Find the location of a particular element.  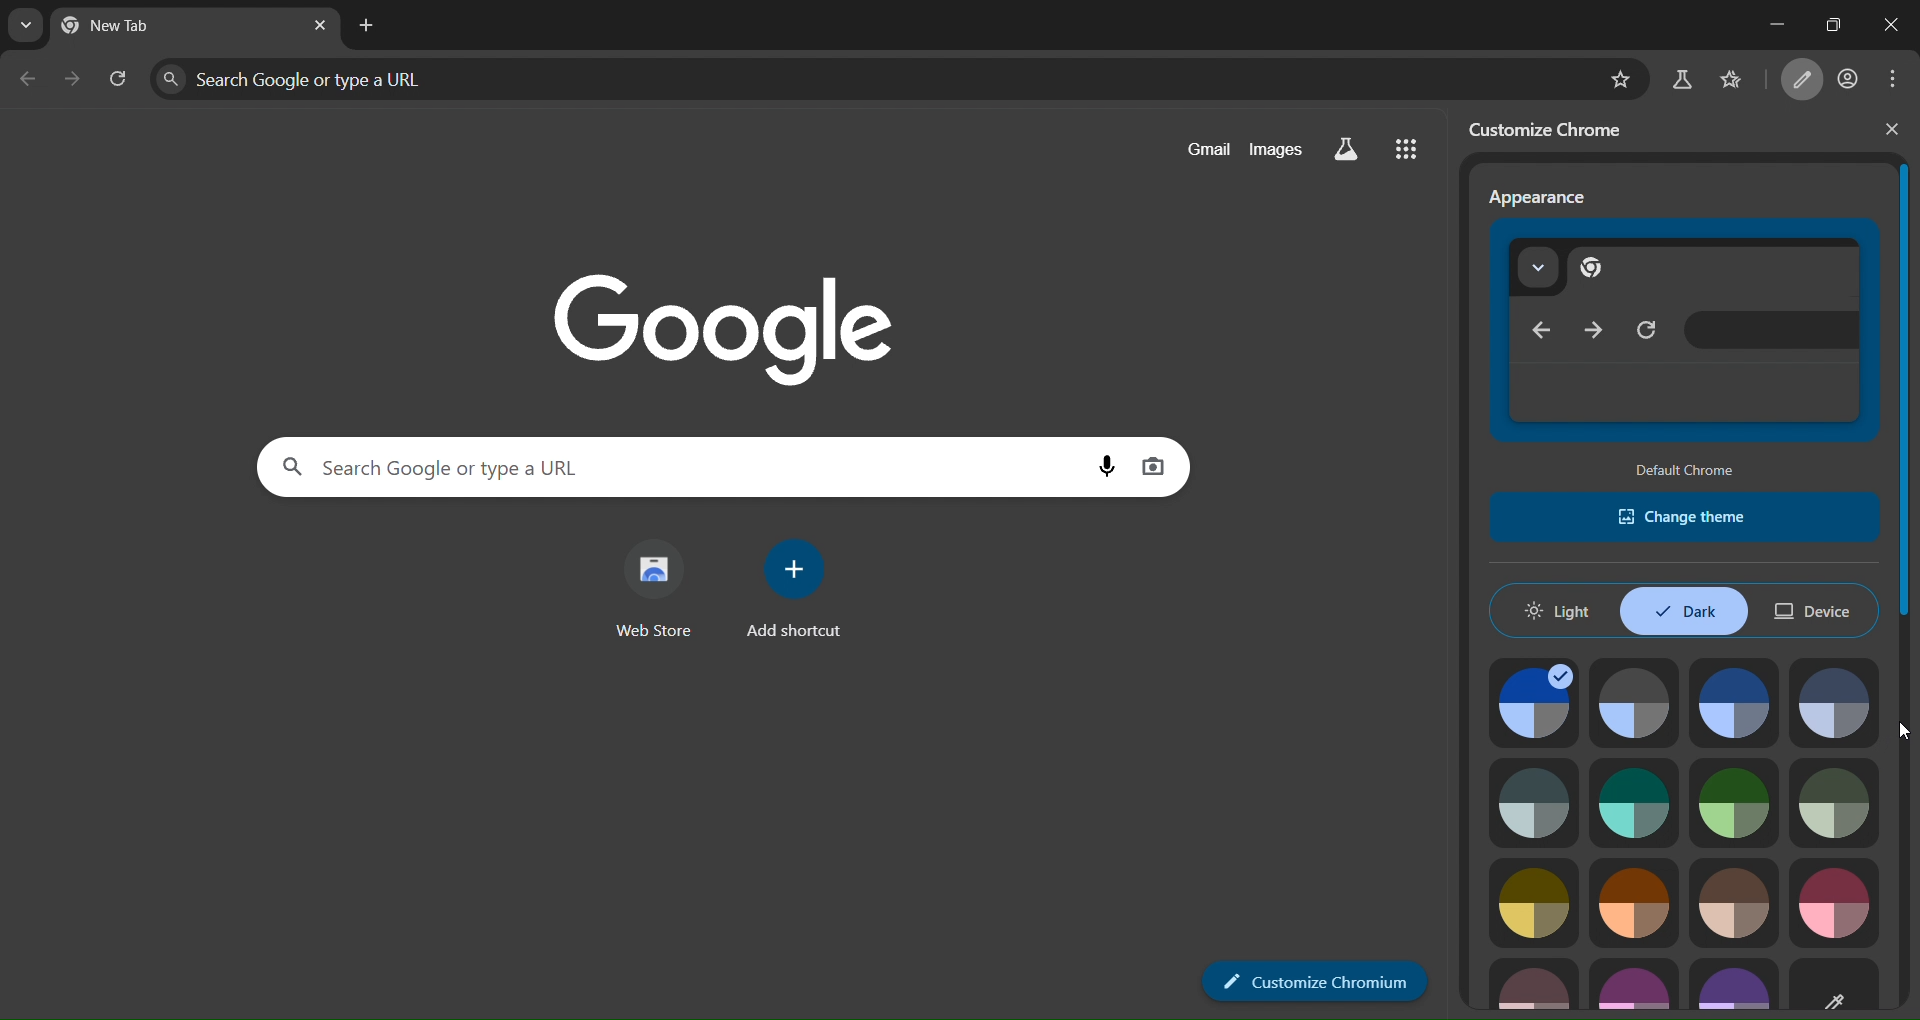

Google is located at coordinates (715, 313).